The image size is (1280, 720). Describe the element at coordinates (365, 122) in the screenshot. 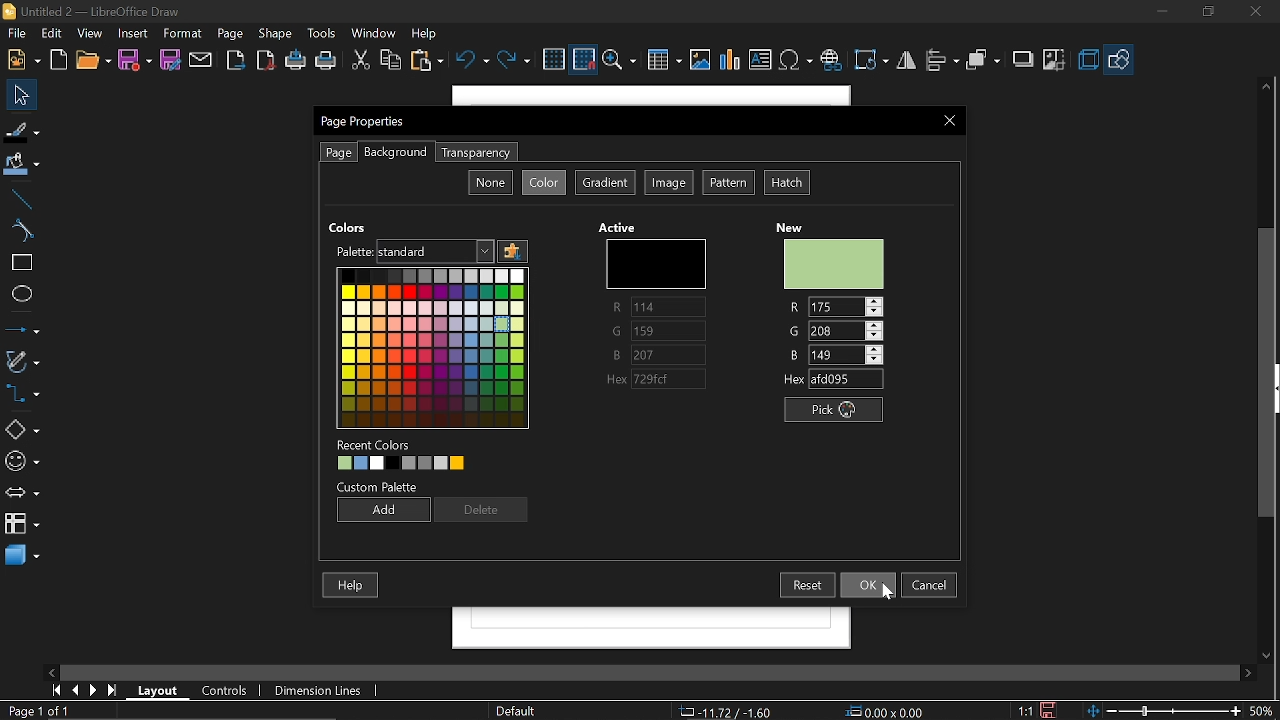

I see `Current window` at that location.